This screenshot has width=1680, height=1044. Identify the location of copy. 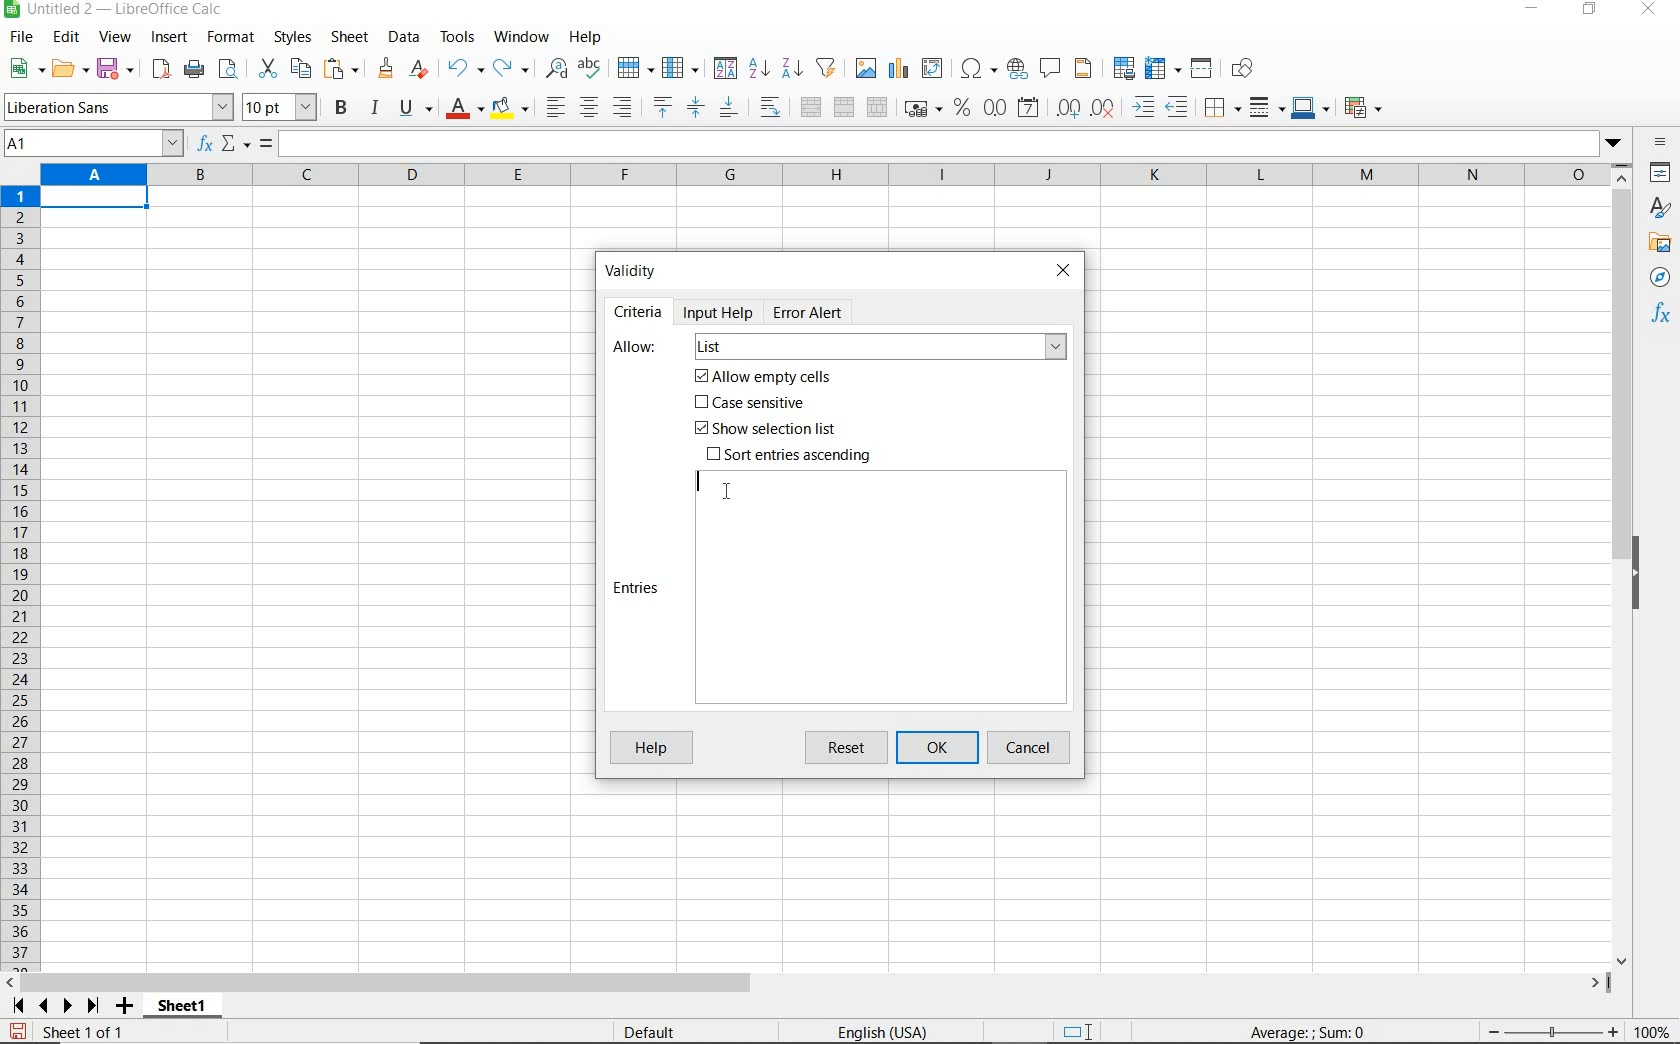
(302, 68).